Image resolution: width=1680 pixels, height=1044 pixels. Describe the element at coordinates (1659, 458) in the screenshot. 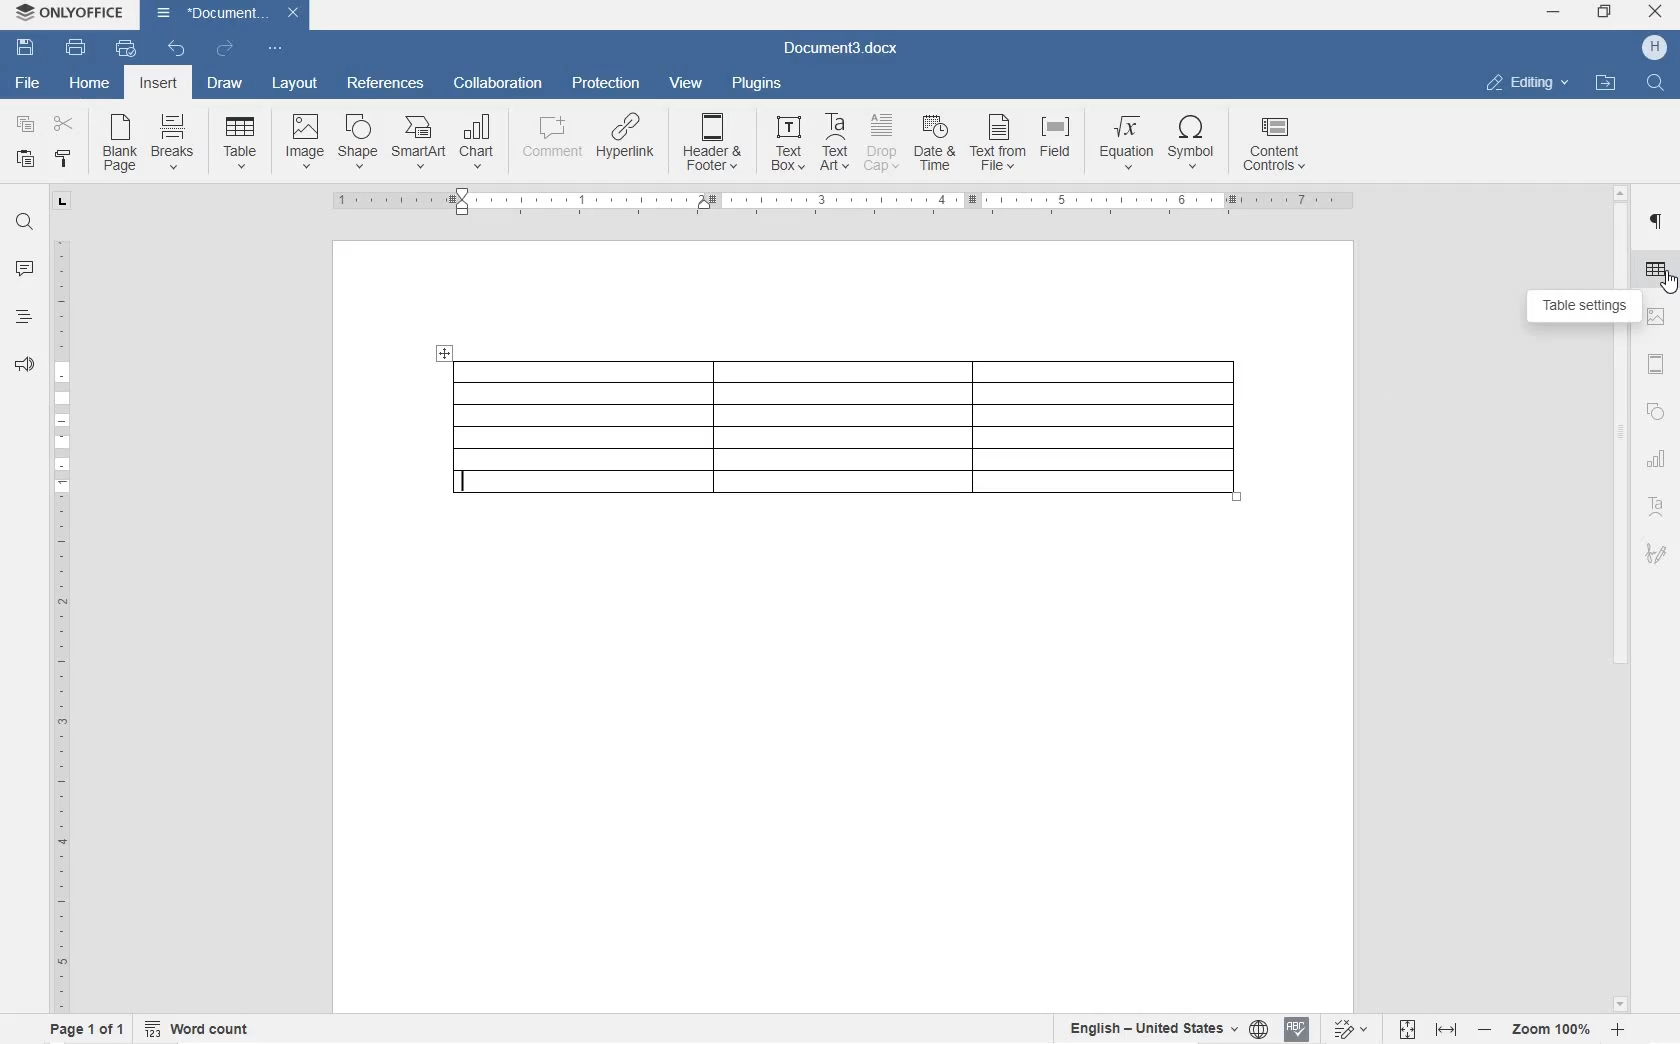

I see `CHART` at that location.